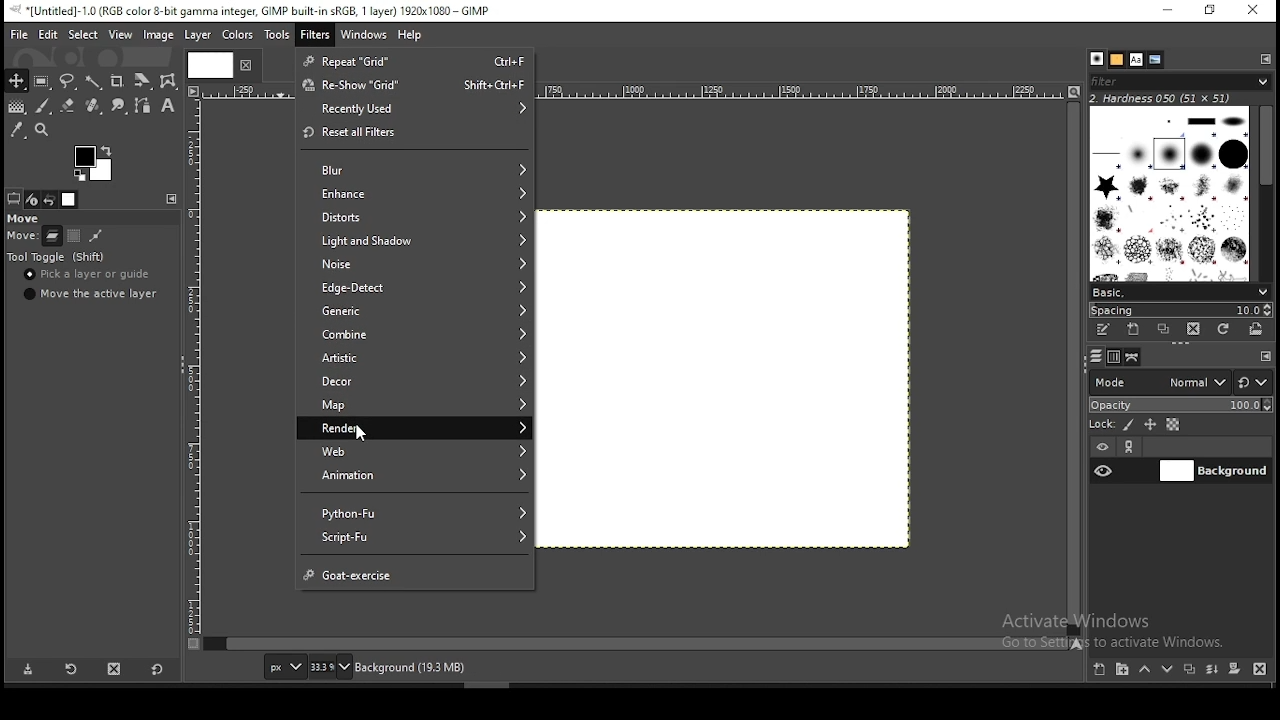 This screenshot has height=720, width=1280. What do you see at coordinates (1266, 60) in the screenshot?
I see `cinfigure this tab` at bounding box center [1266, 60].